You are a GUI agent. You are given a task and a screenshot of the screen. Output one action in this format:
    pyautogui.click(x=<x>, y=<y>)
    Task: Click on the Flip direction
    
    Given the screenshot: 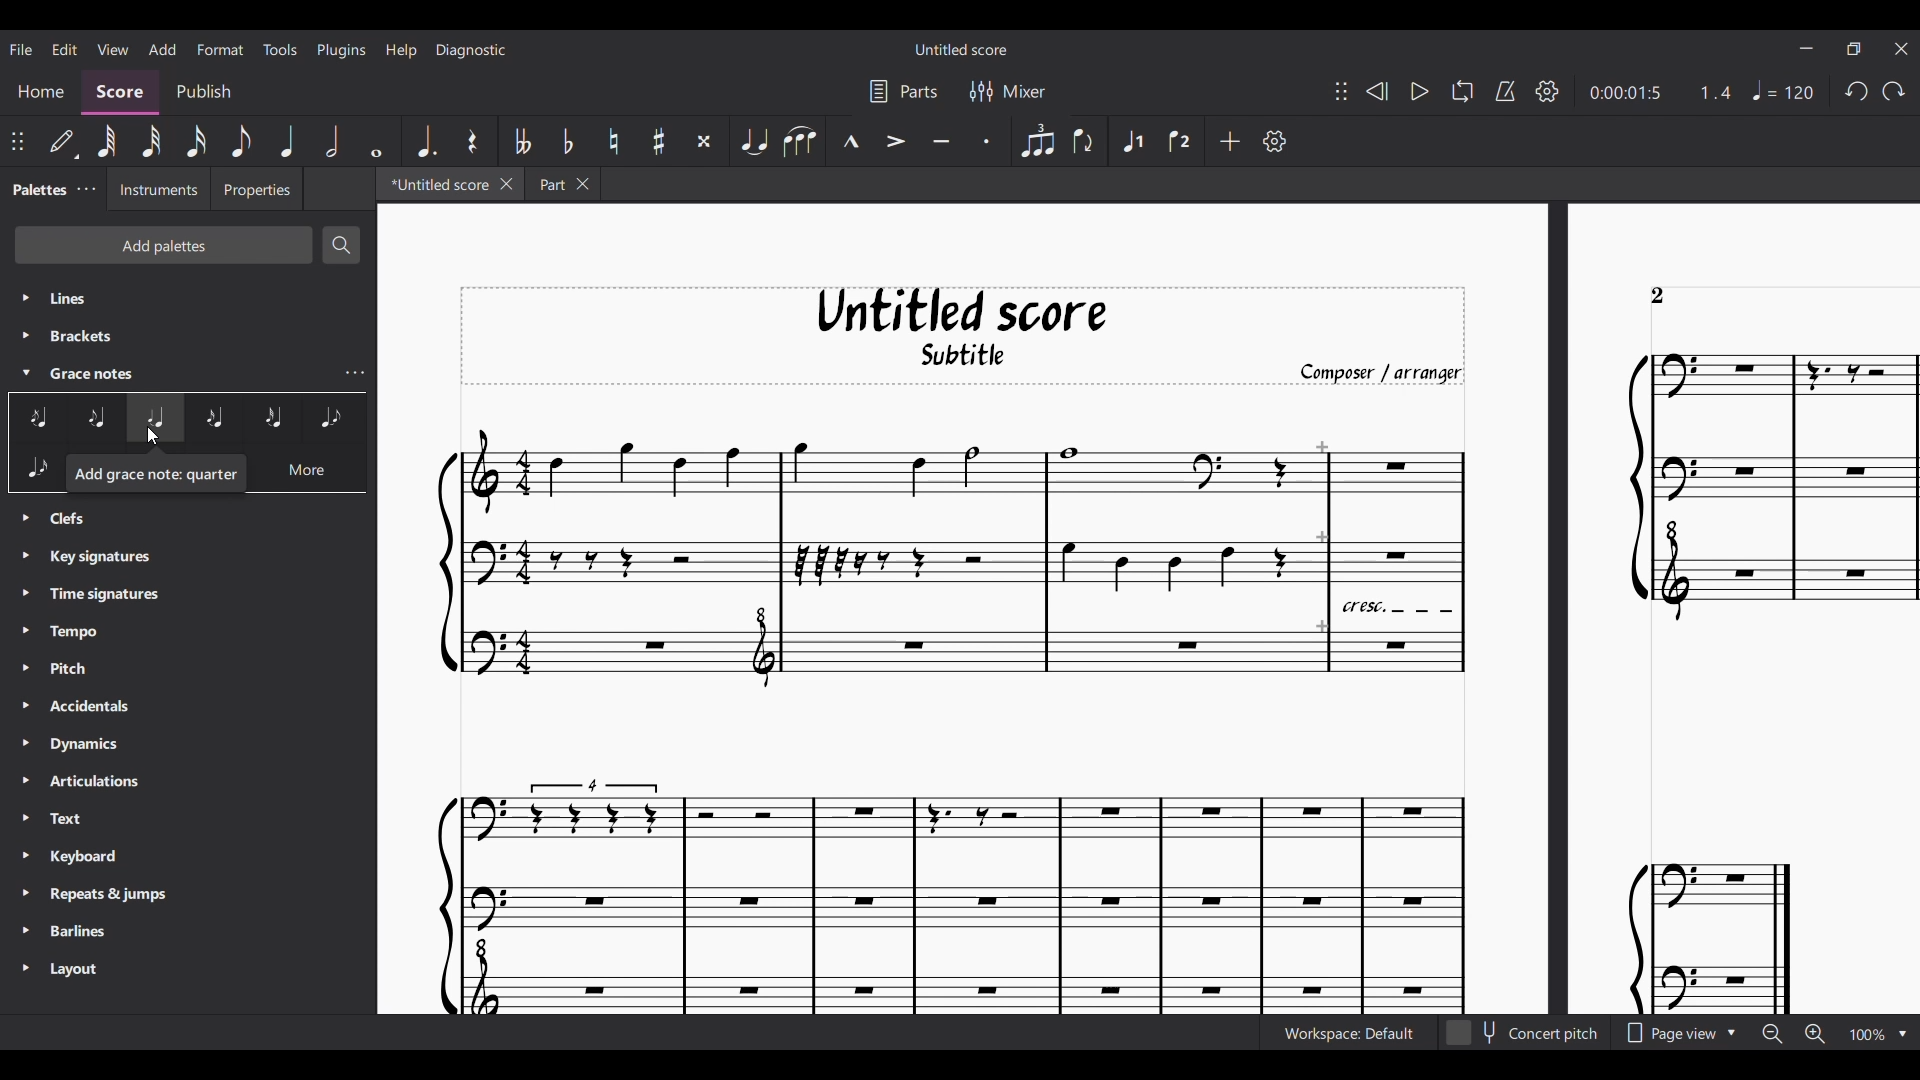 What is the action you would take?
    pyautogui.click(x=1084, y=141)
    